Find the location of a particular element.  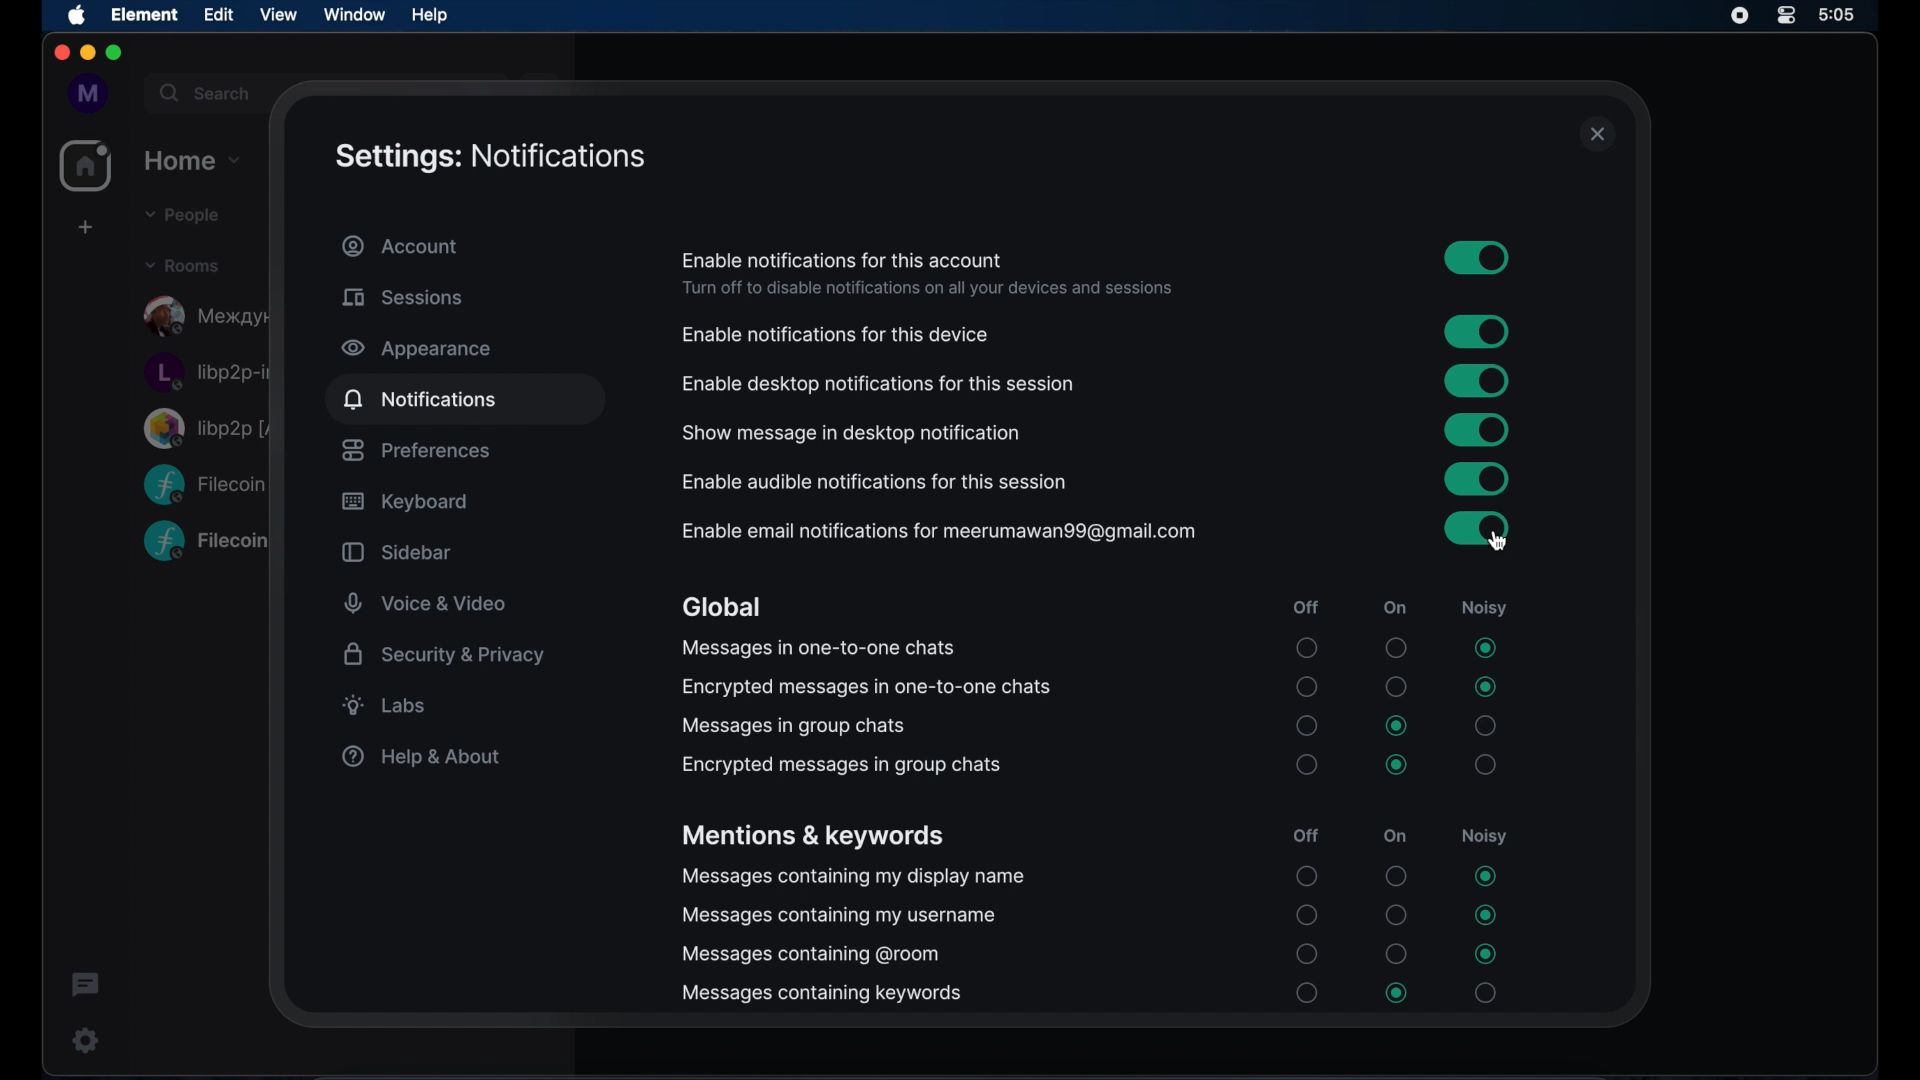

messages in one-to-one chats is located at coordinates (817, 648).